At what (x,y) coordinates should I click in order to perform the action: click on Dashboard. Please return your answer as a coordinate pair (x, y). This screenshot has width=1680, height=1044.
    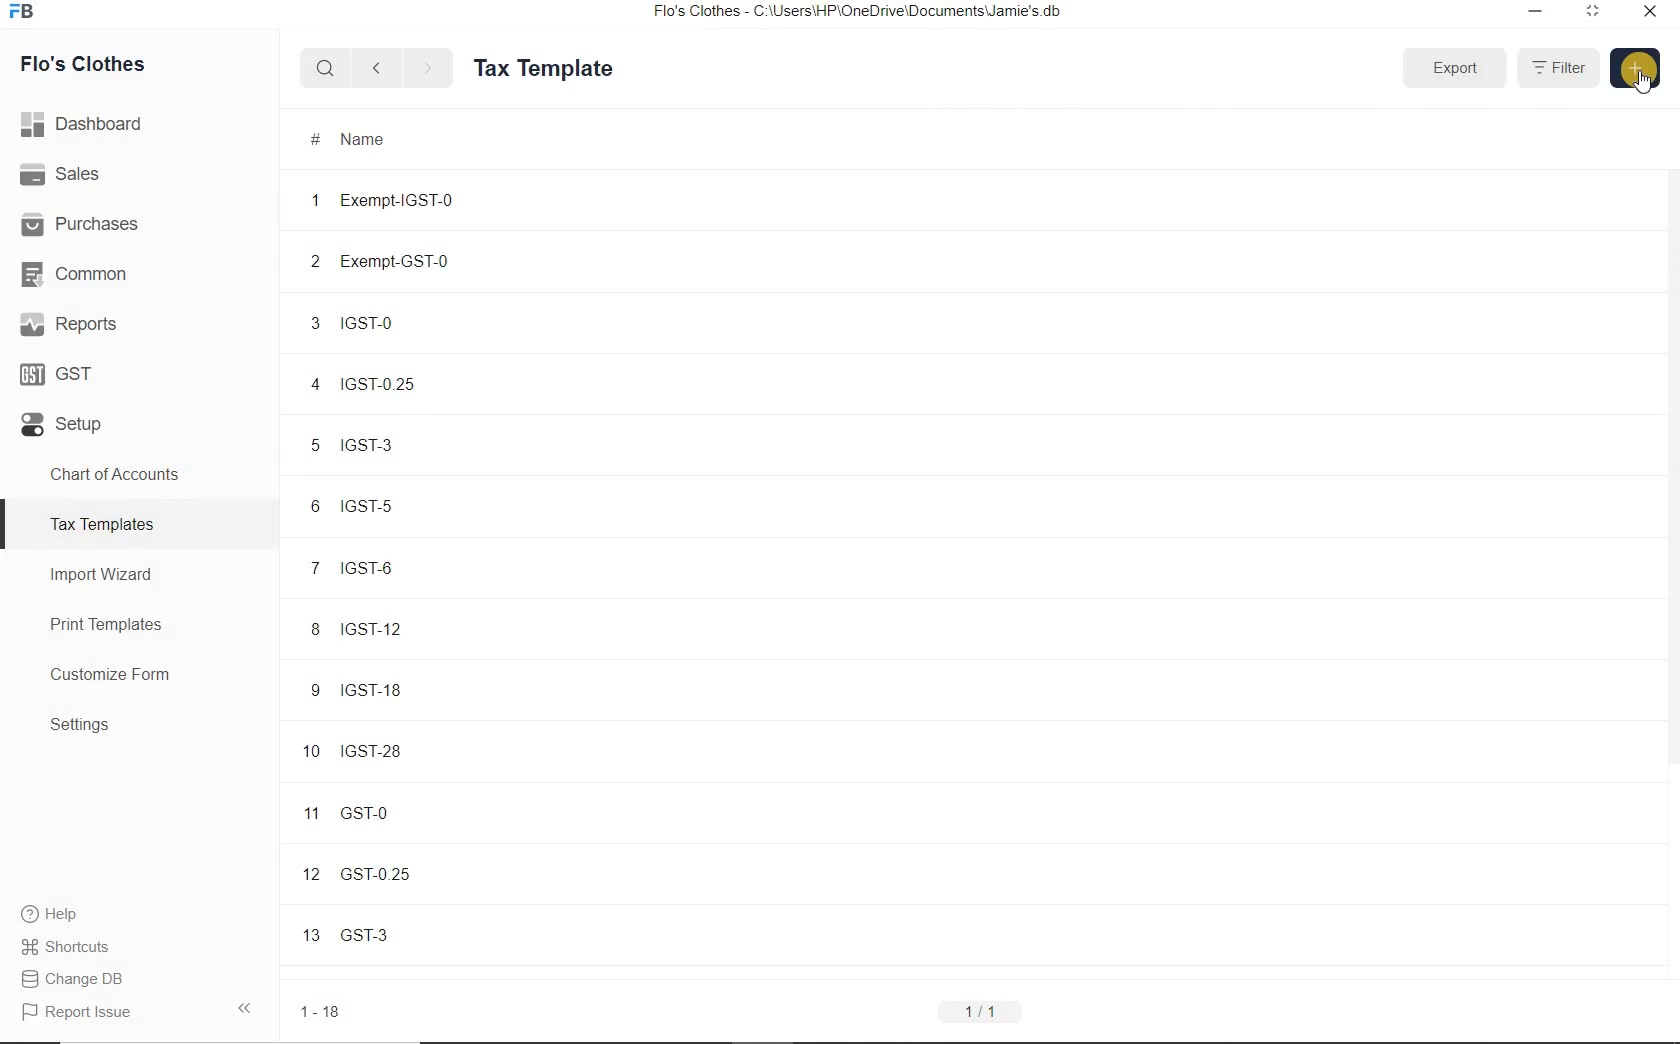
    Looking at the image, I should click on (140, 124).